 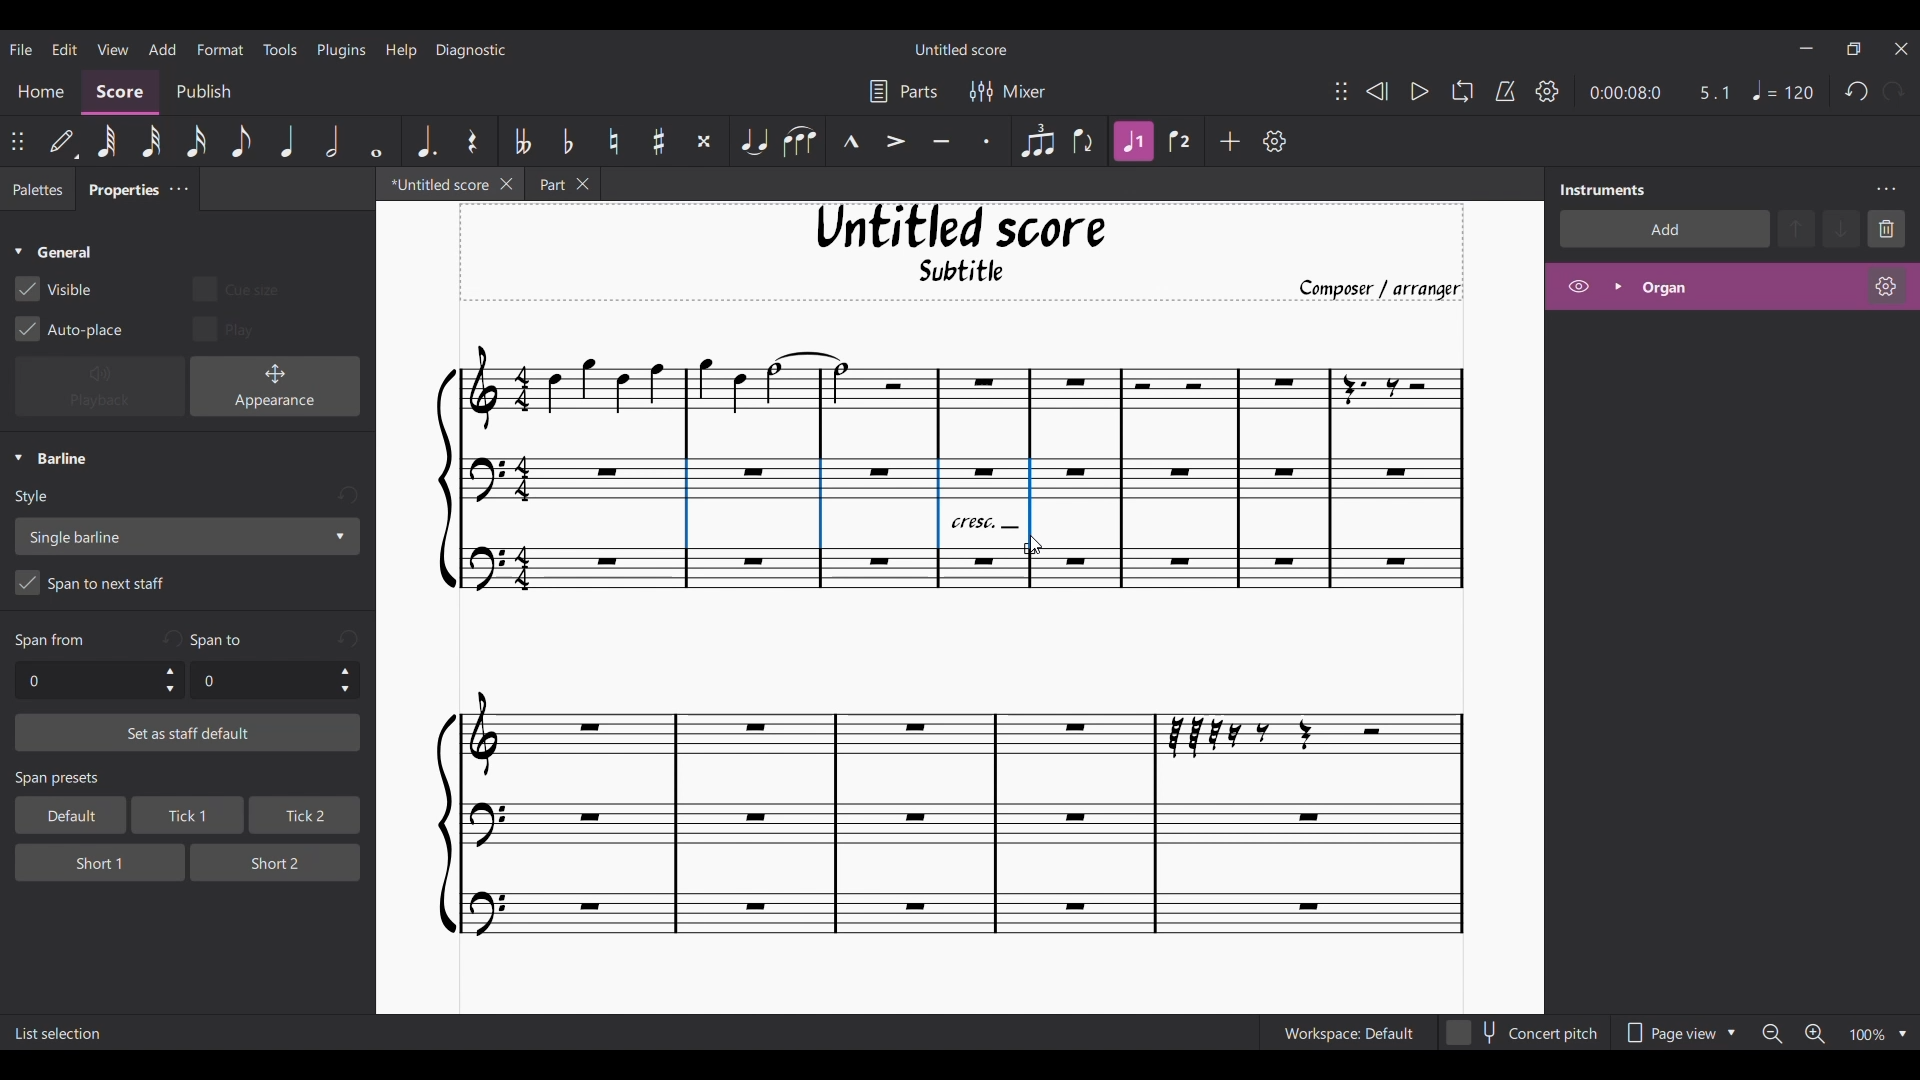 I want to click on Tempo, so click(x=1783, y=91).